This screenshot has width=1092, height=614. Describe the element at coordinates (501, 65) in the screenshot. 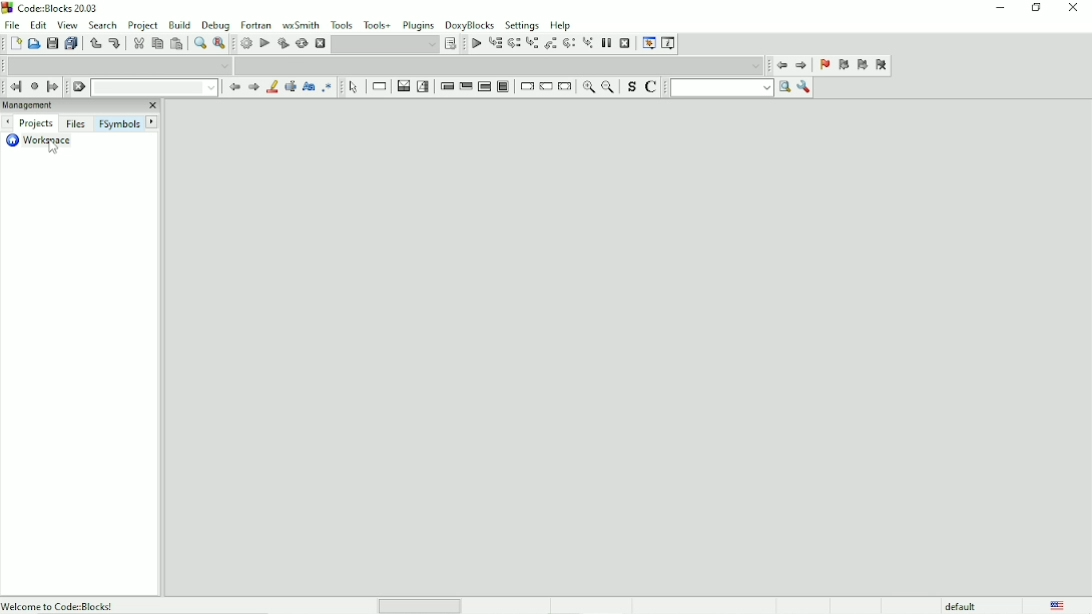

I see `Drop down` at that location.